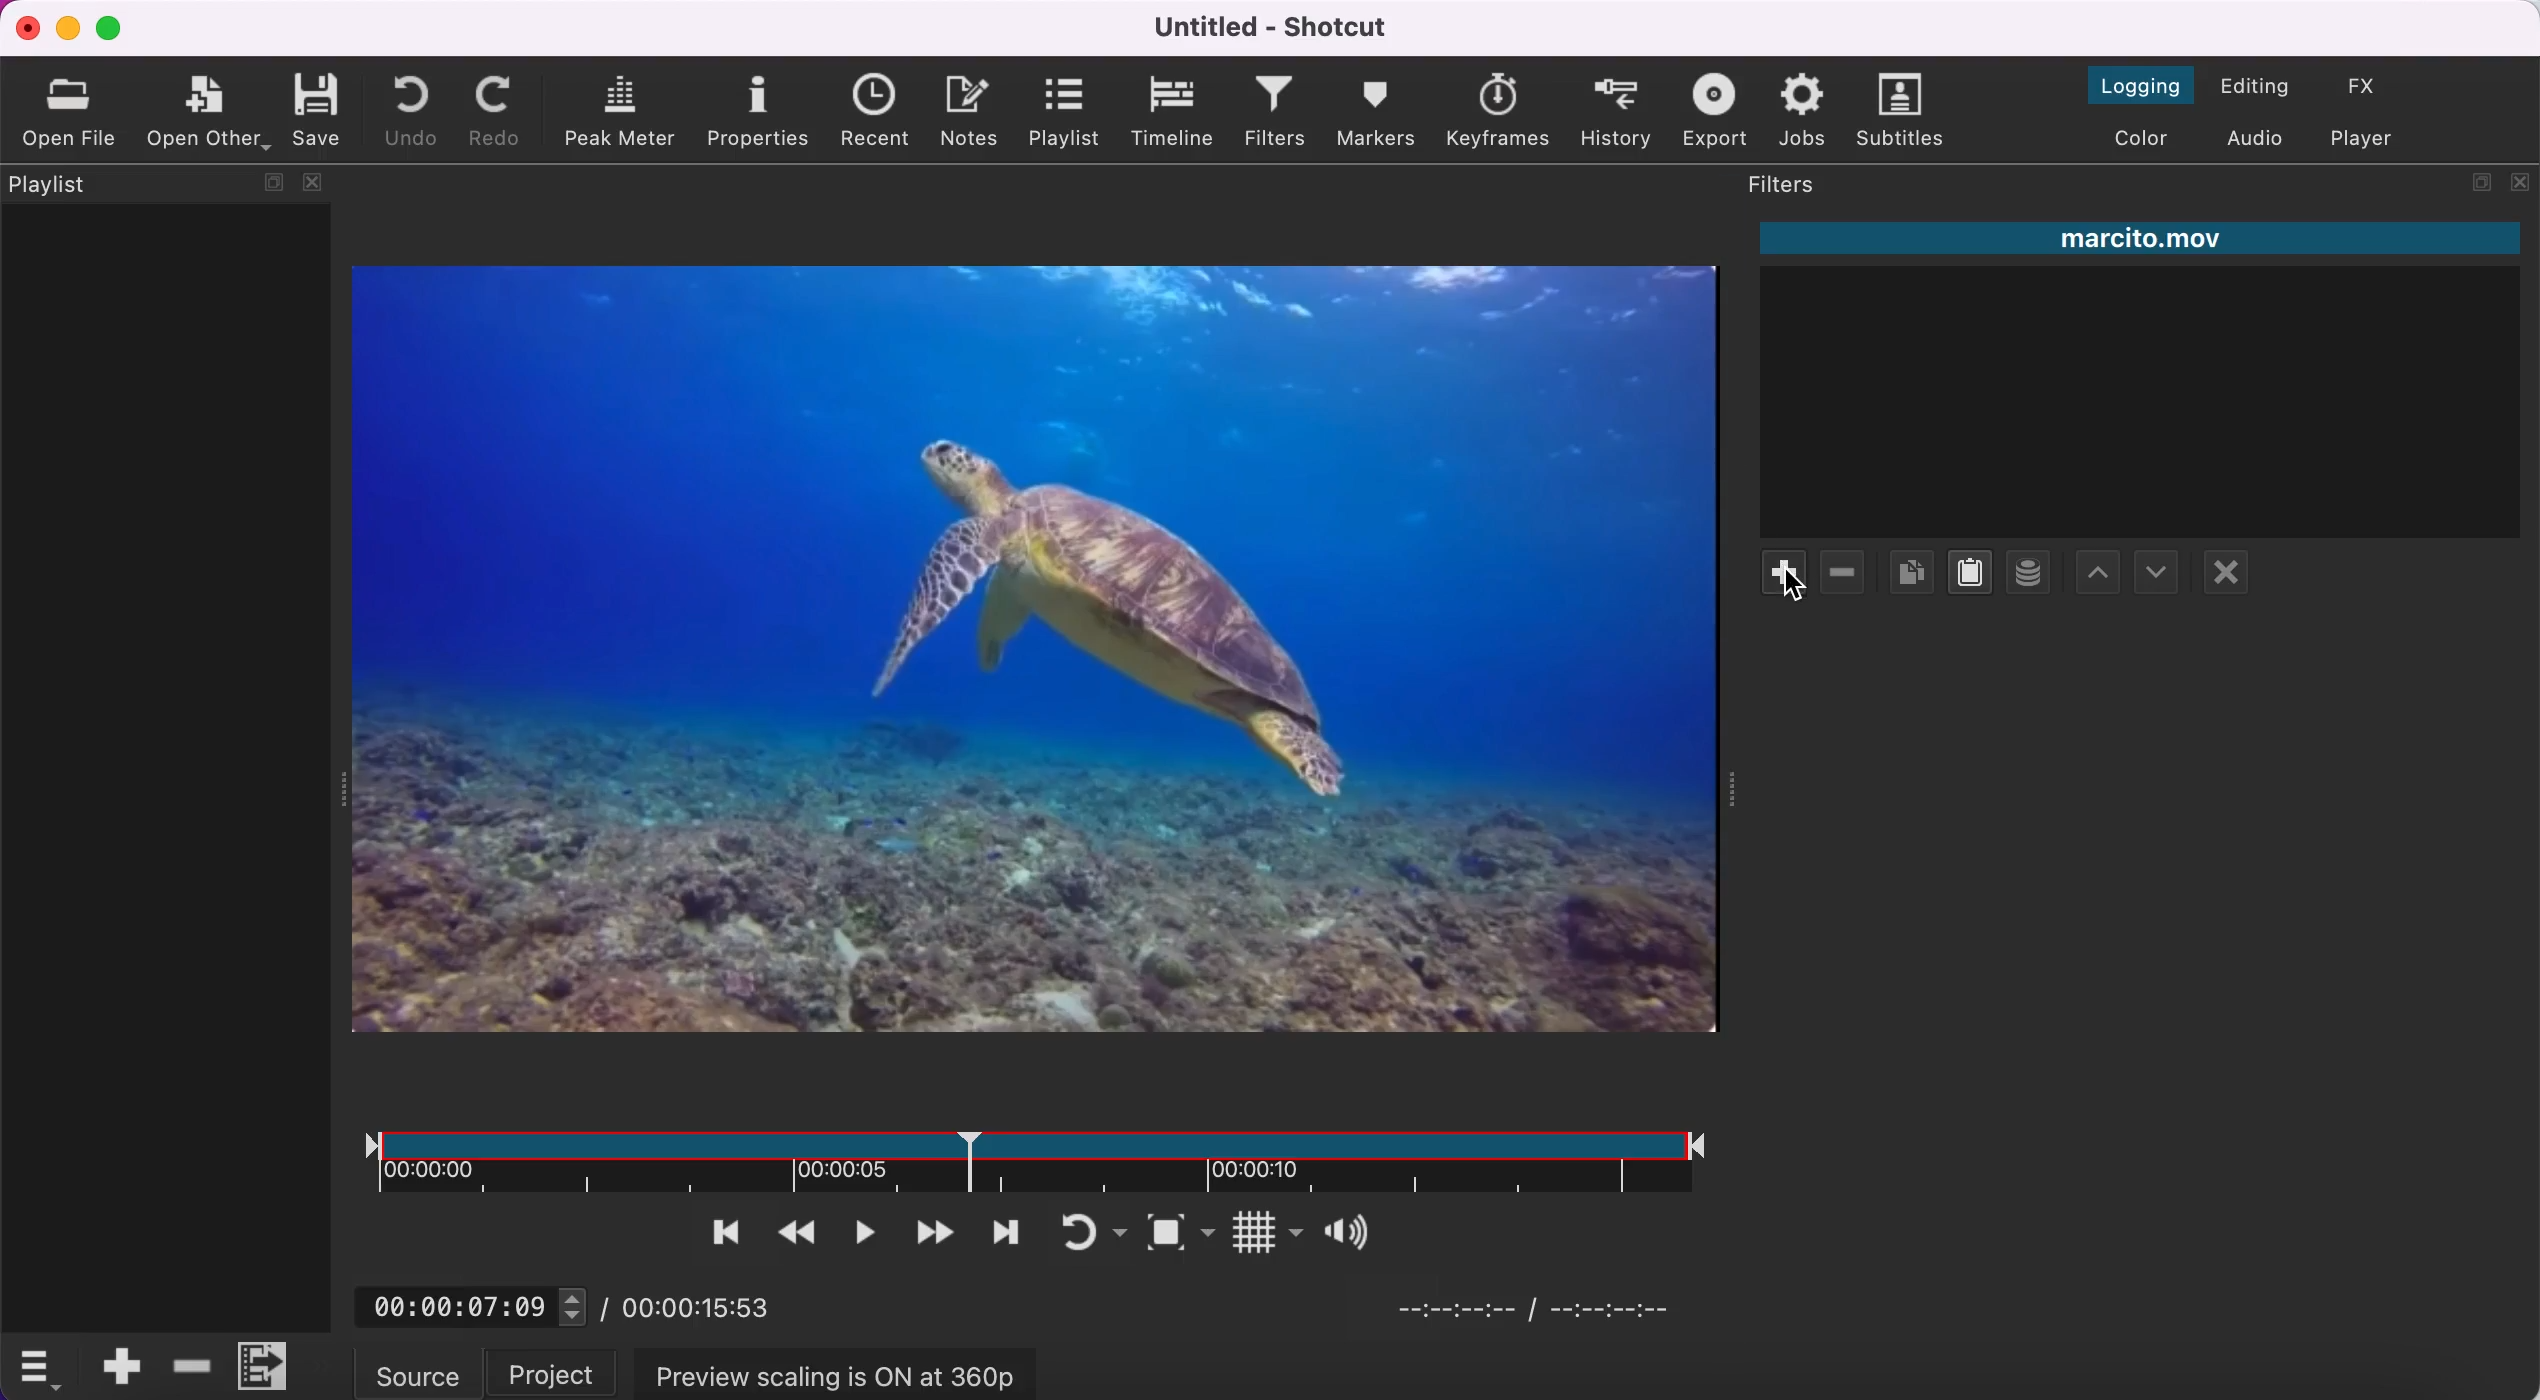 This screenshot has height=1400, width=2540. I want to click on menu, so click(268, 1364).